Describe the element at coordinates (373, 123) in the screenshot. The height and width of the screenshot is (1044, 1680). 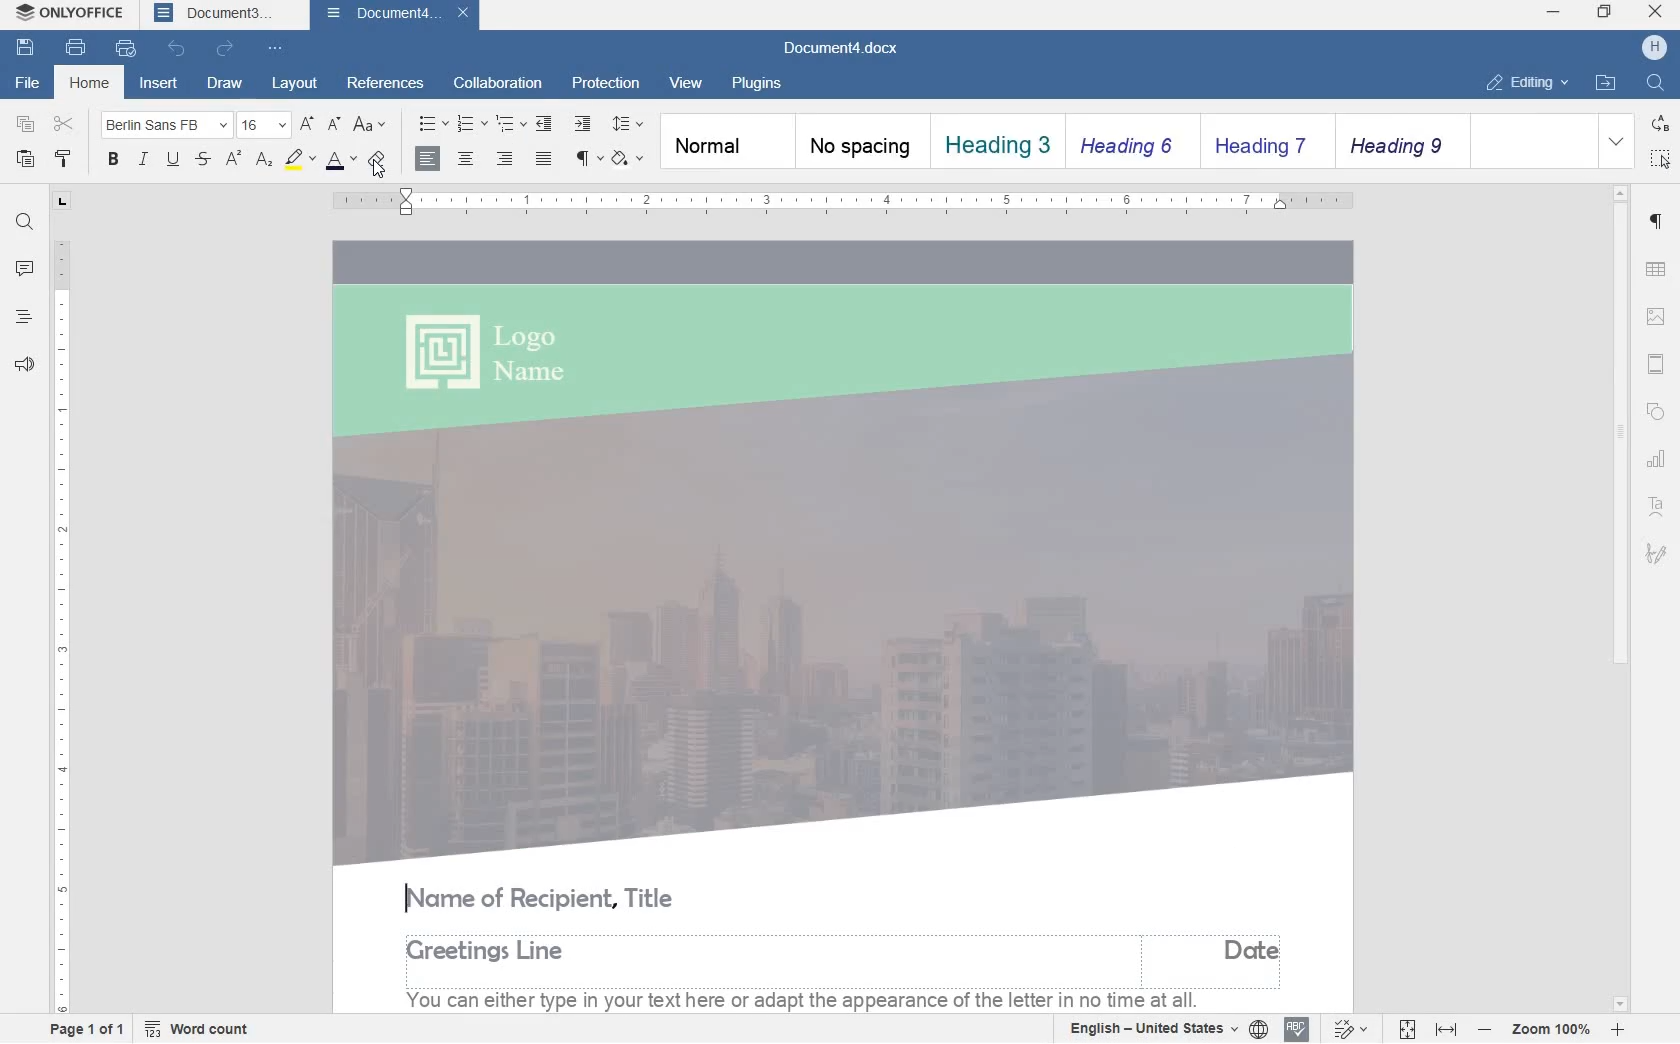
I see `change case` at that location.